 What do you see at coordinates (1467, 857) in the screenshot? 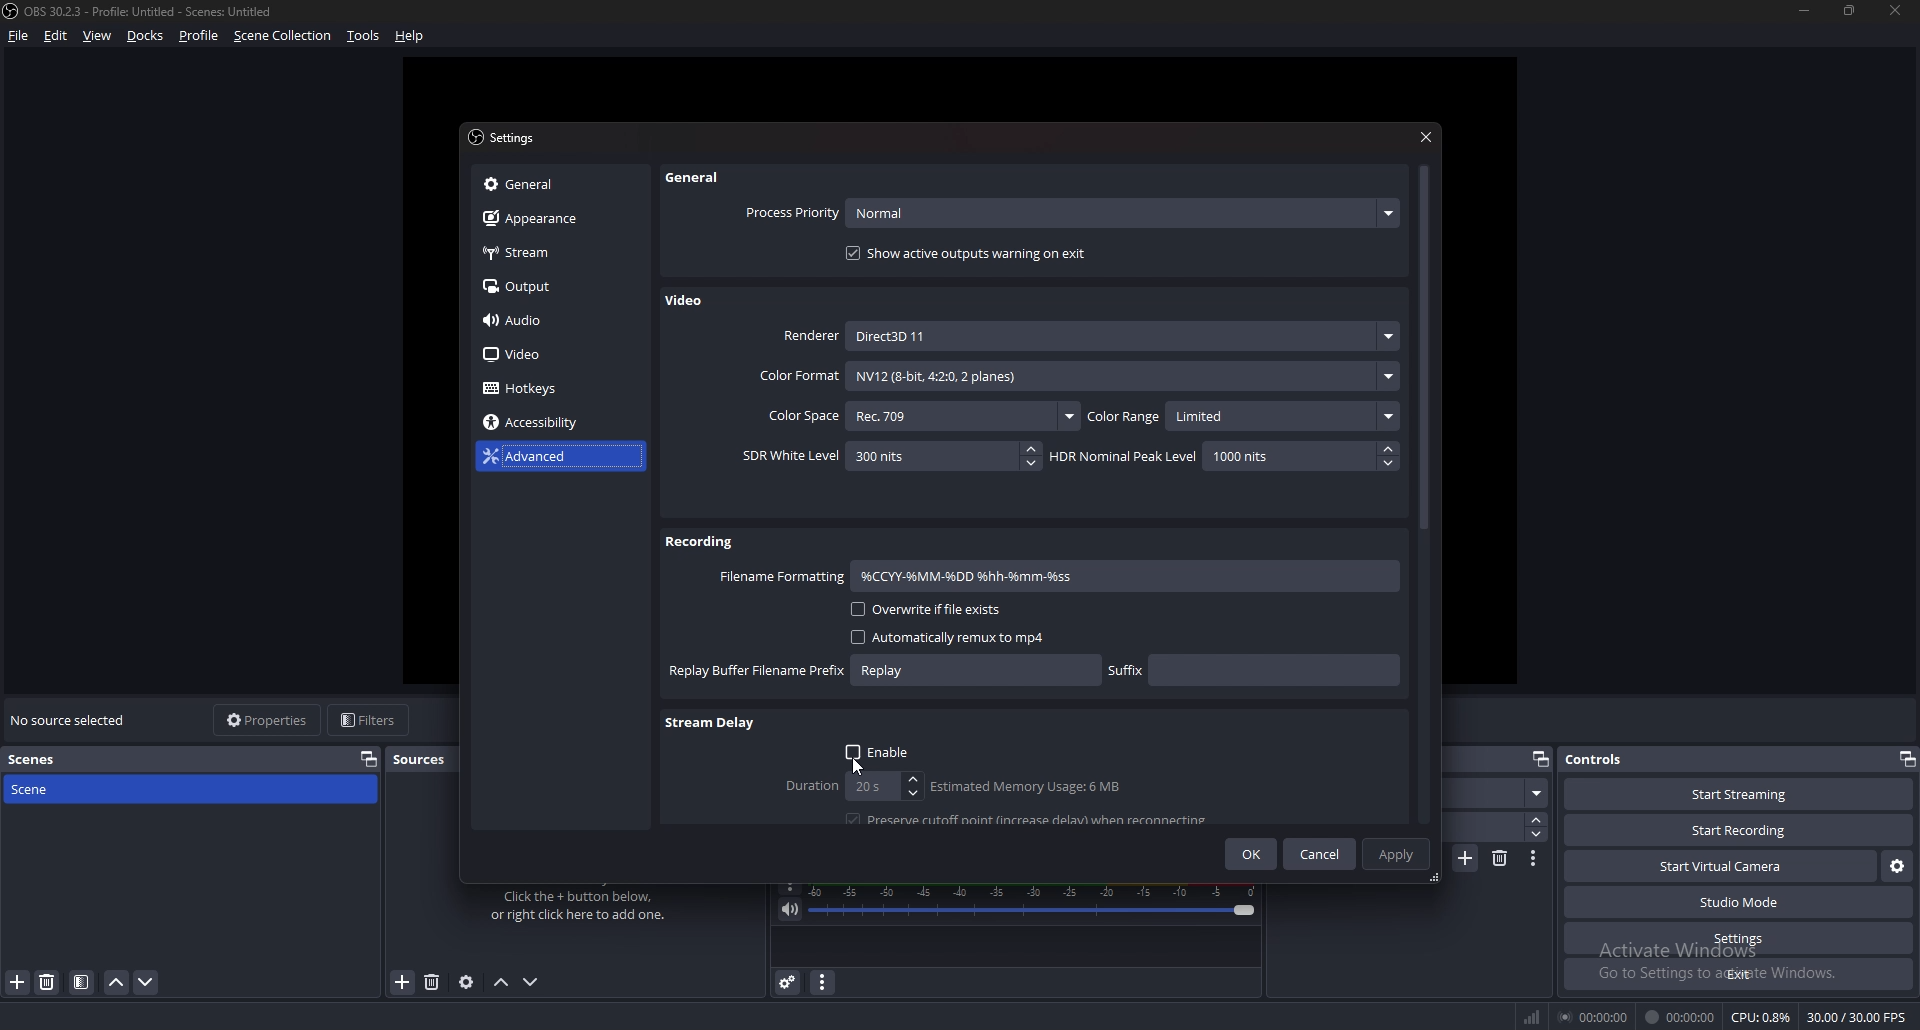
I see `add scene` at bounding box center [1467, 857].